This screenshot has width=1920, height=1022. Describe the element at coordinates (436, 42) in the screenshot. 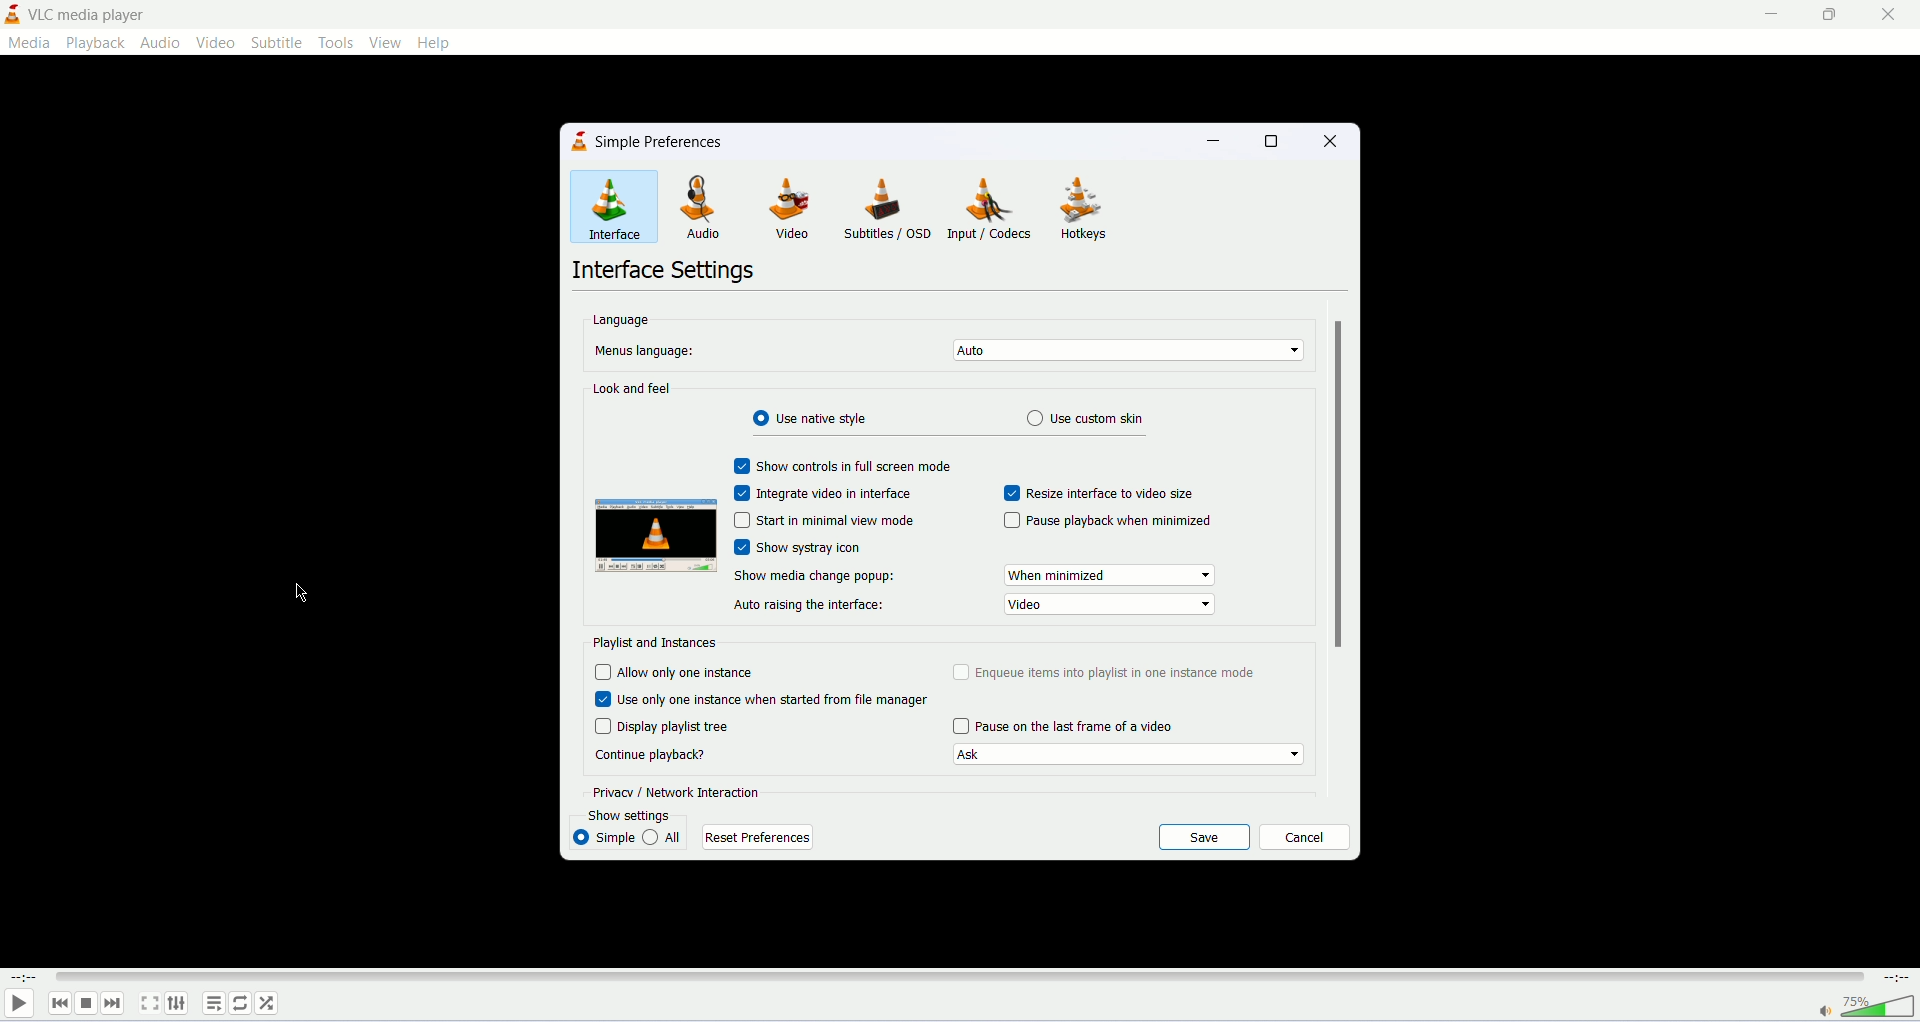

I see `help` at that location.